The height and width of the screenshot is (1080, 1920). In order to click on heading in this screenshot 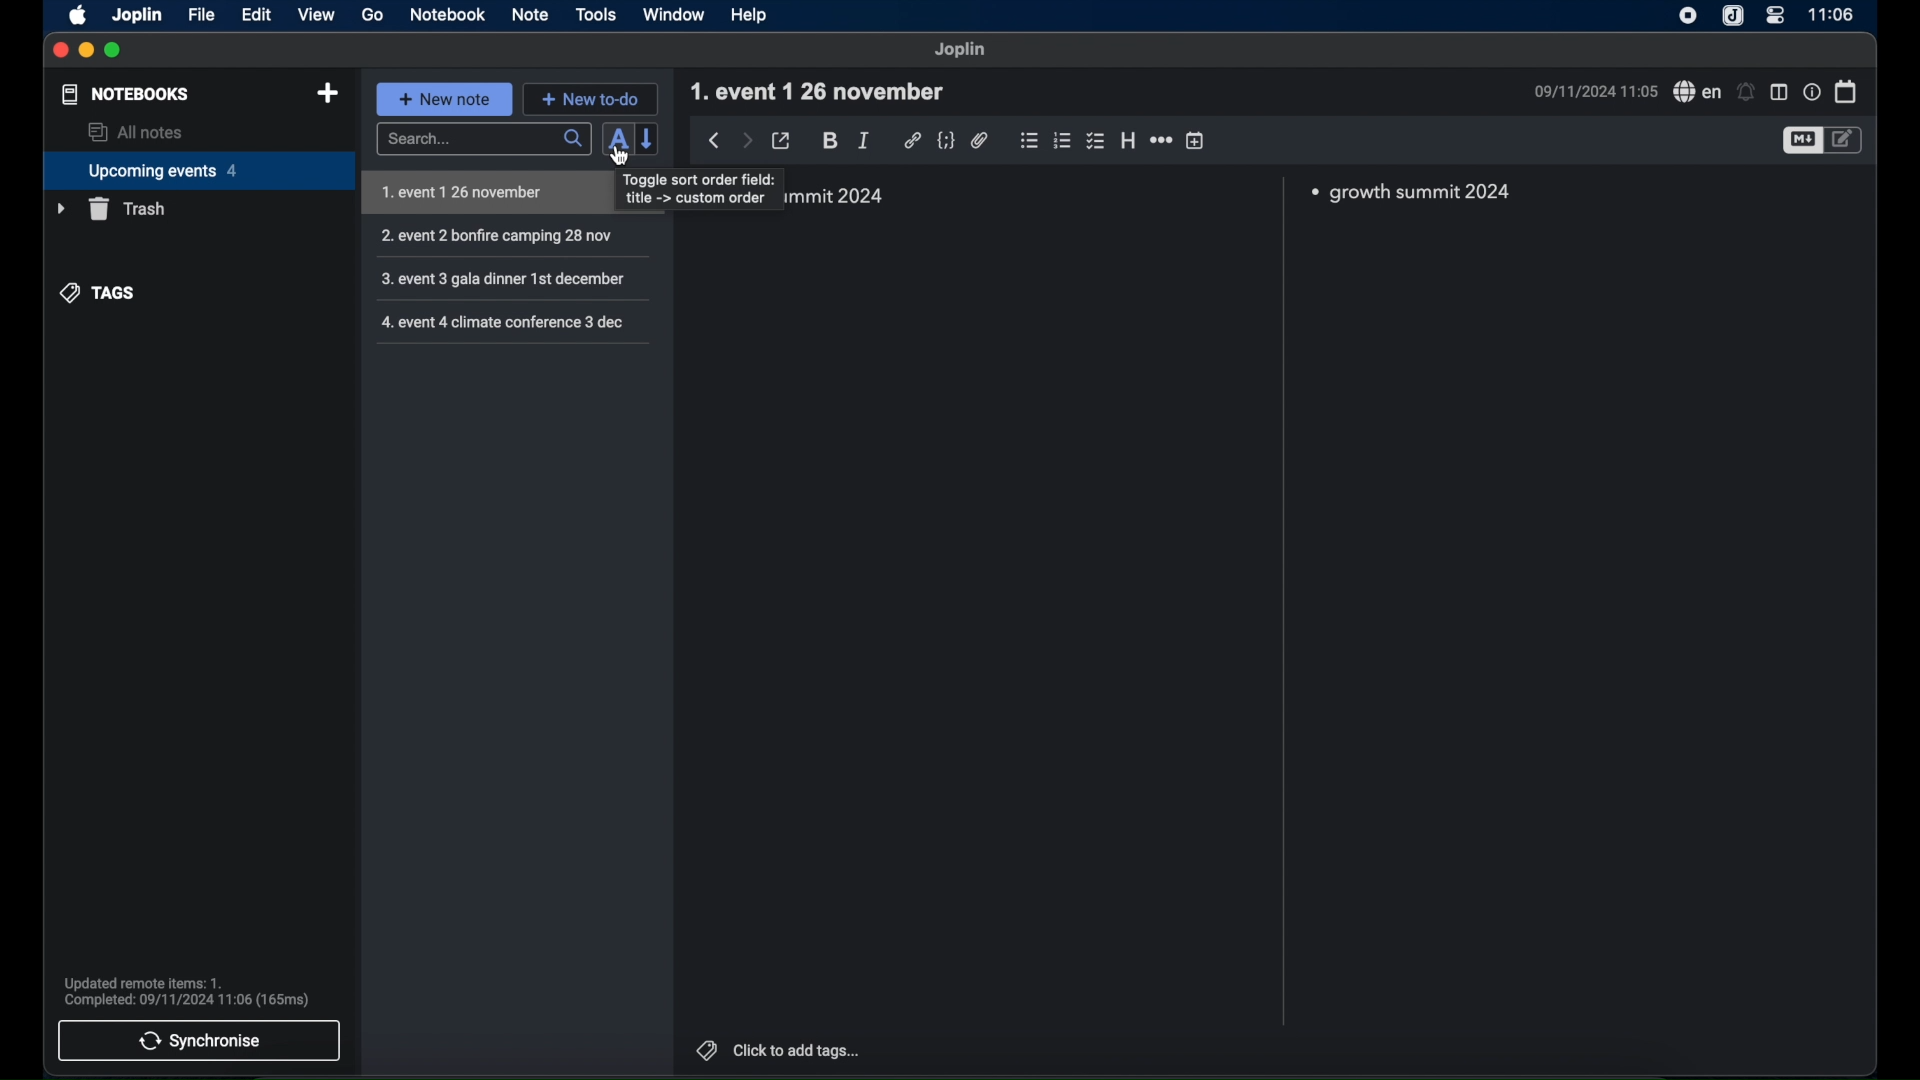, I will do `click(1128, 140)`.